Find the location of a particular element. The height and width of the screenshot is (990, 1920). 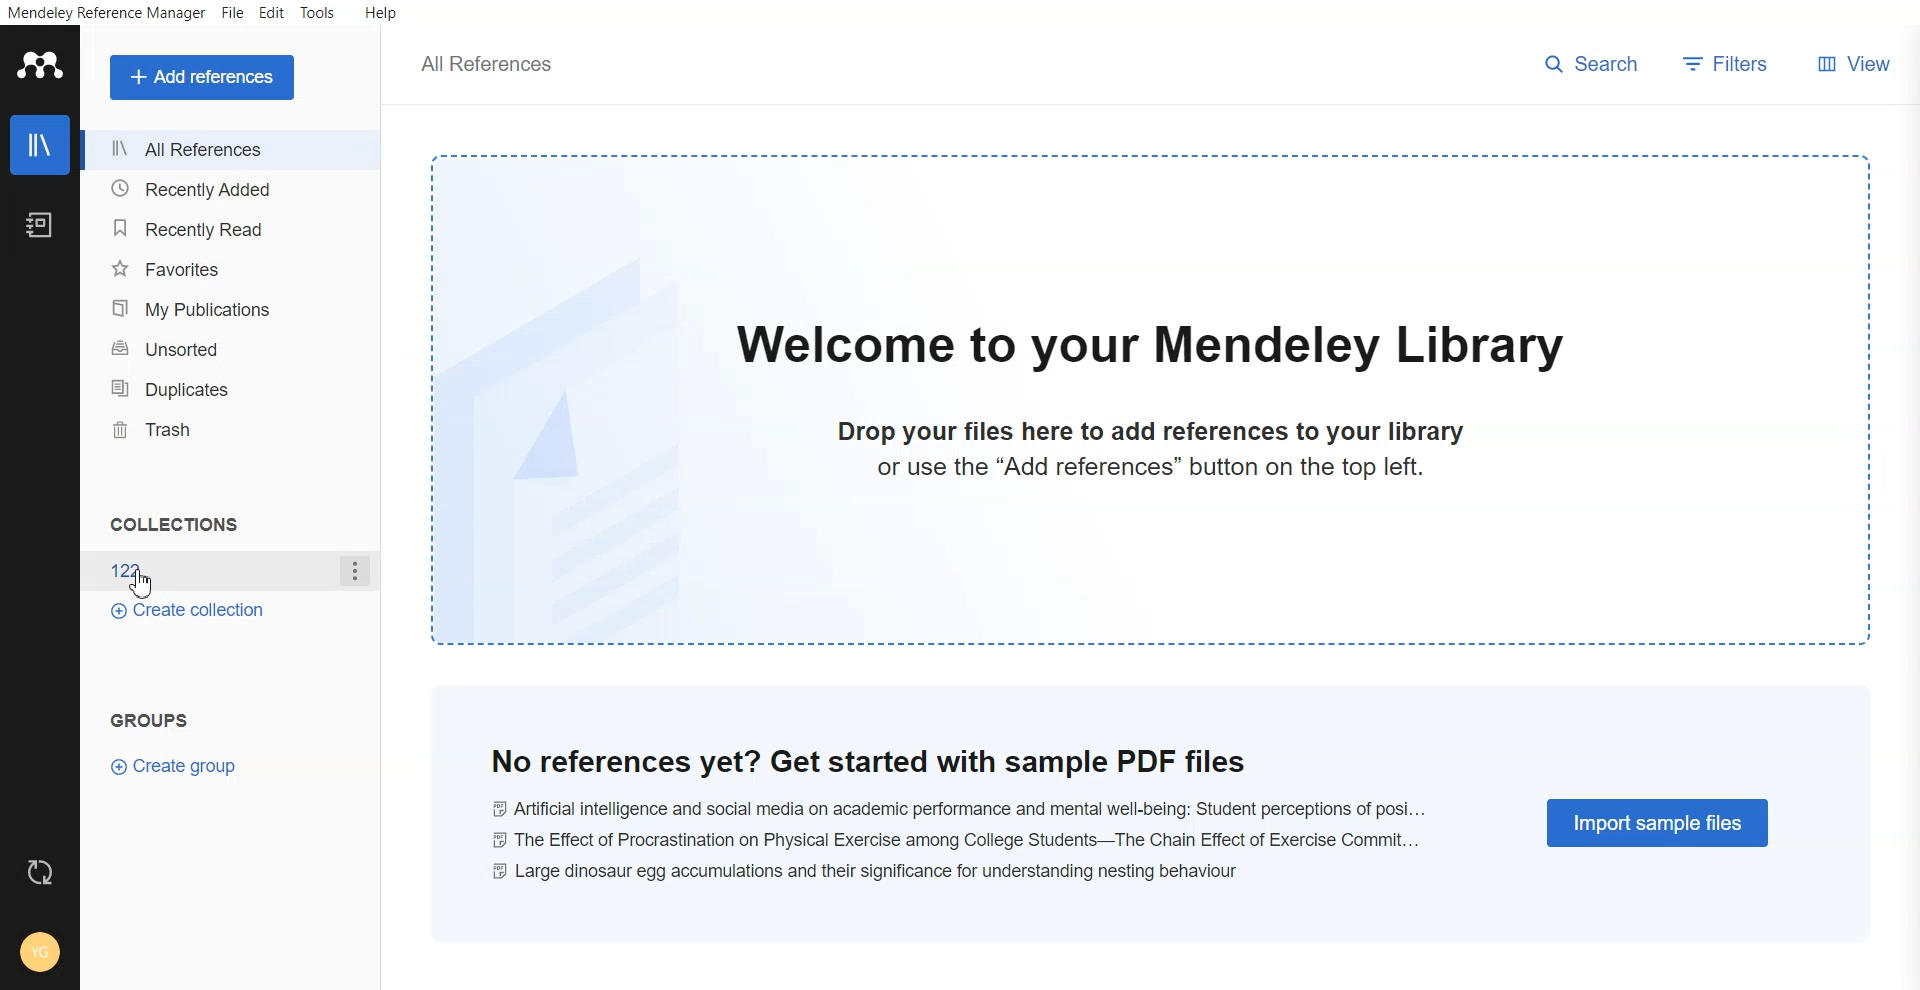

Trash is located at coordinates (233, 428).